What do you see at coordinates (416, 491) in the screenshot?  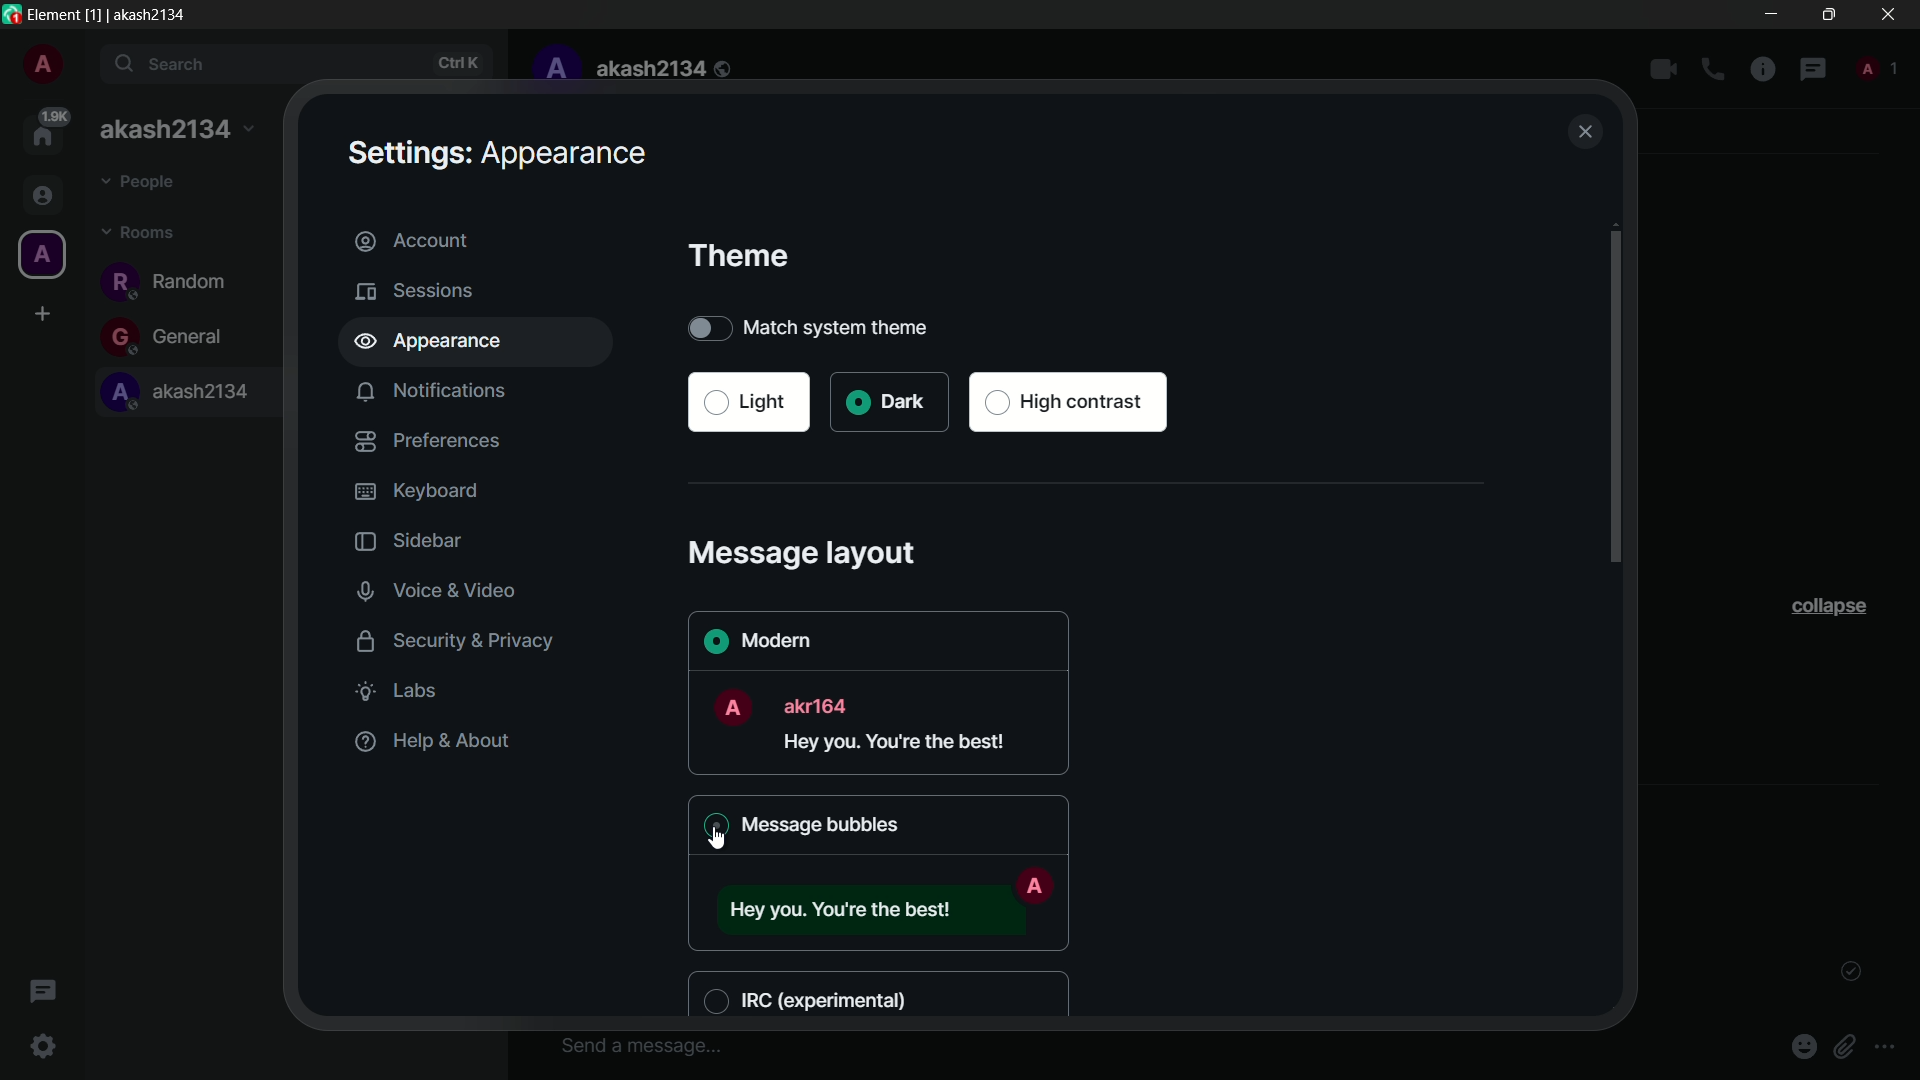 I see `keyboard` at bounding box center [416, 491].